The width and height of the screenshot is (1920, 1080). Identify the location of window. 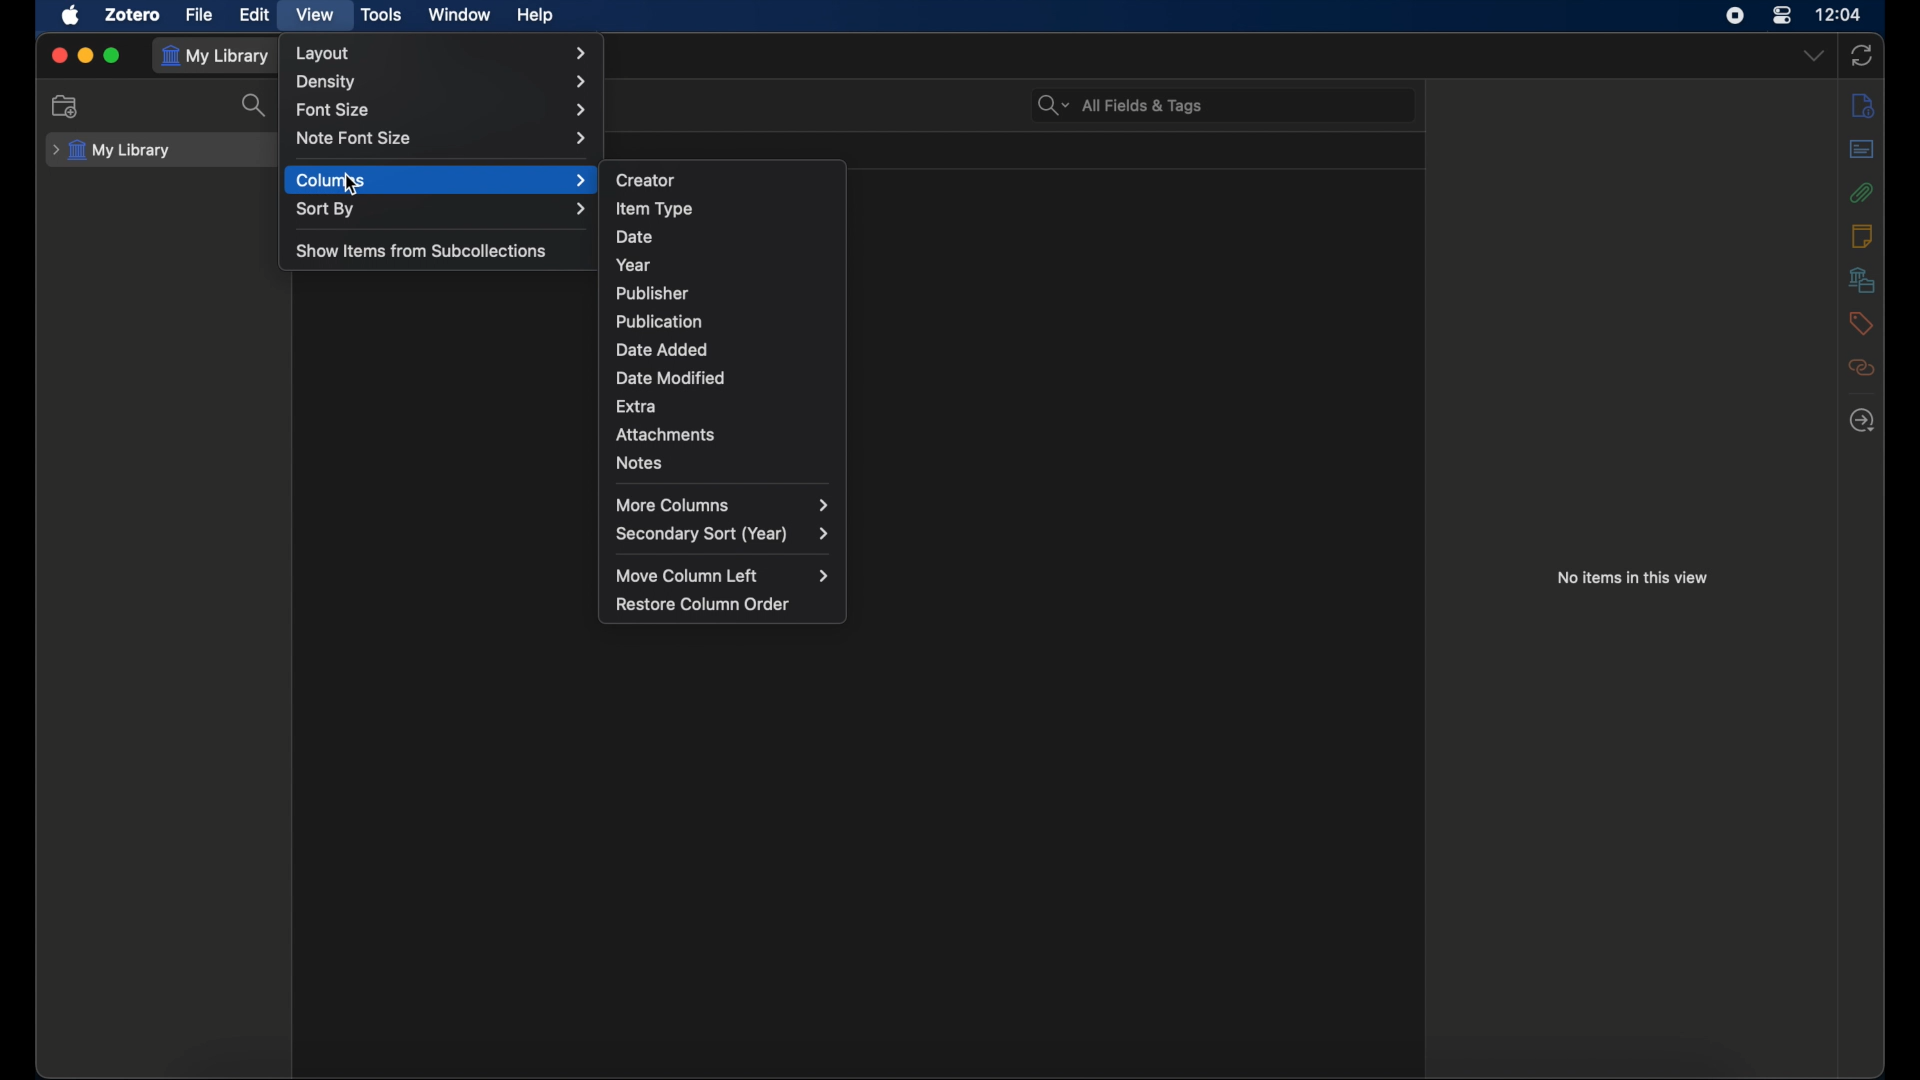
(458, 16).